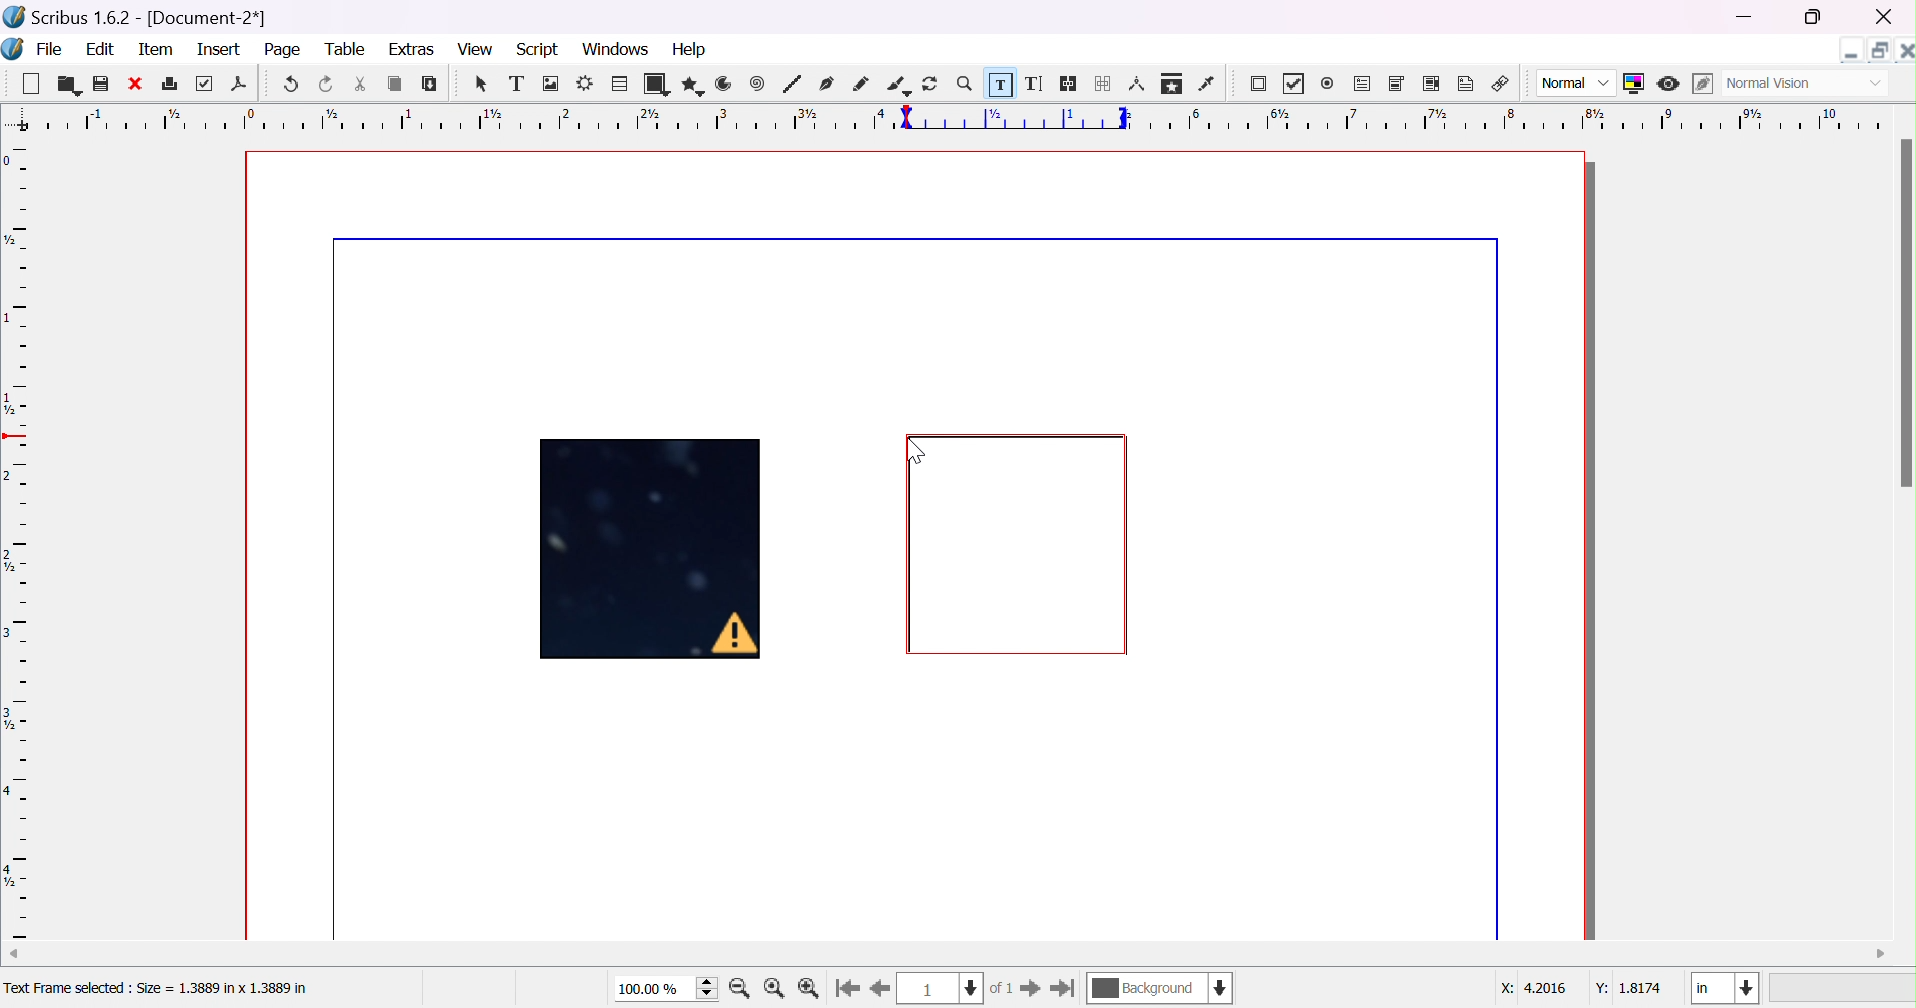  I want to click on Text Frame, so click(1019, 545).